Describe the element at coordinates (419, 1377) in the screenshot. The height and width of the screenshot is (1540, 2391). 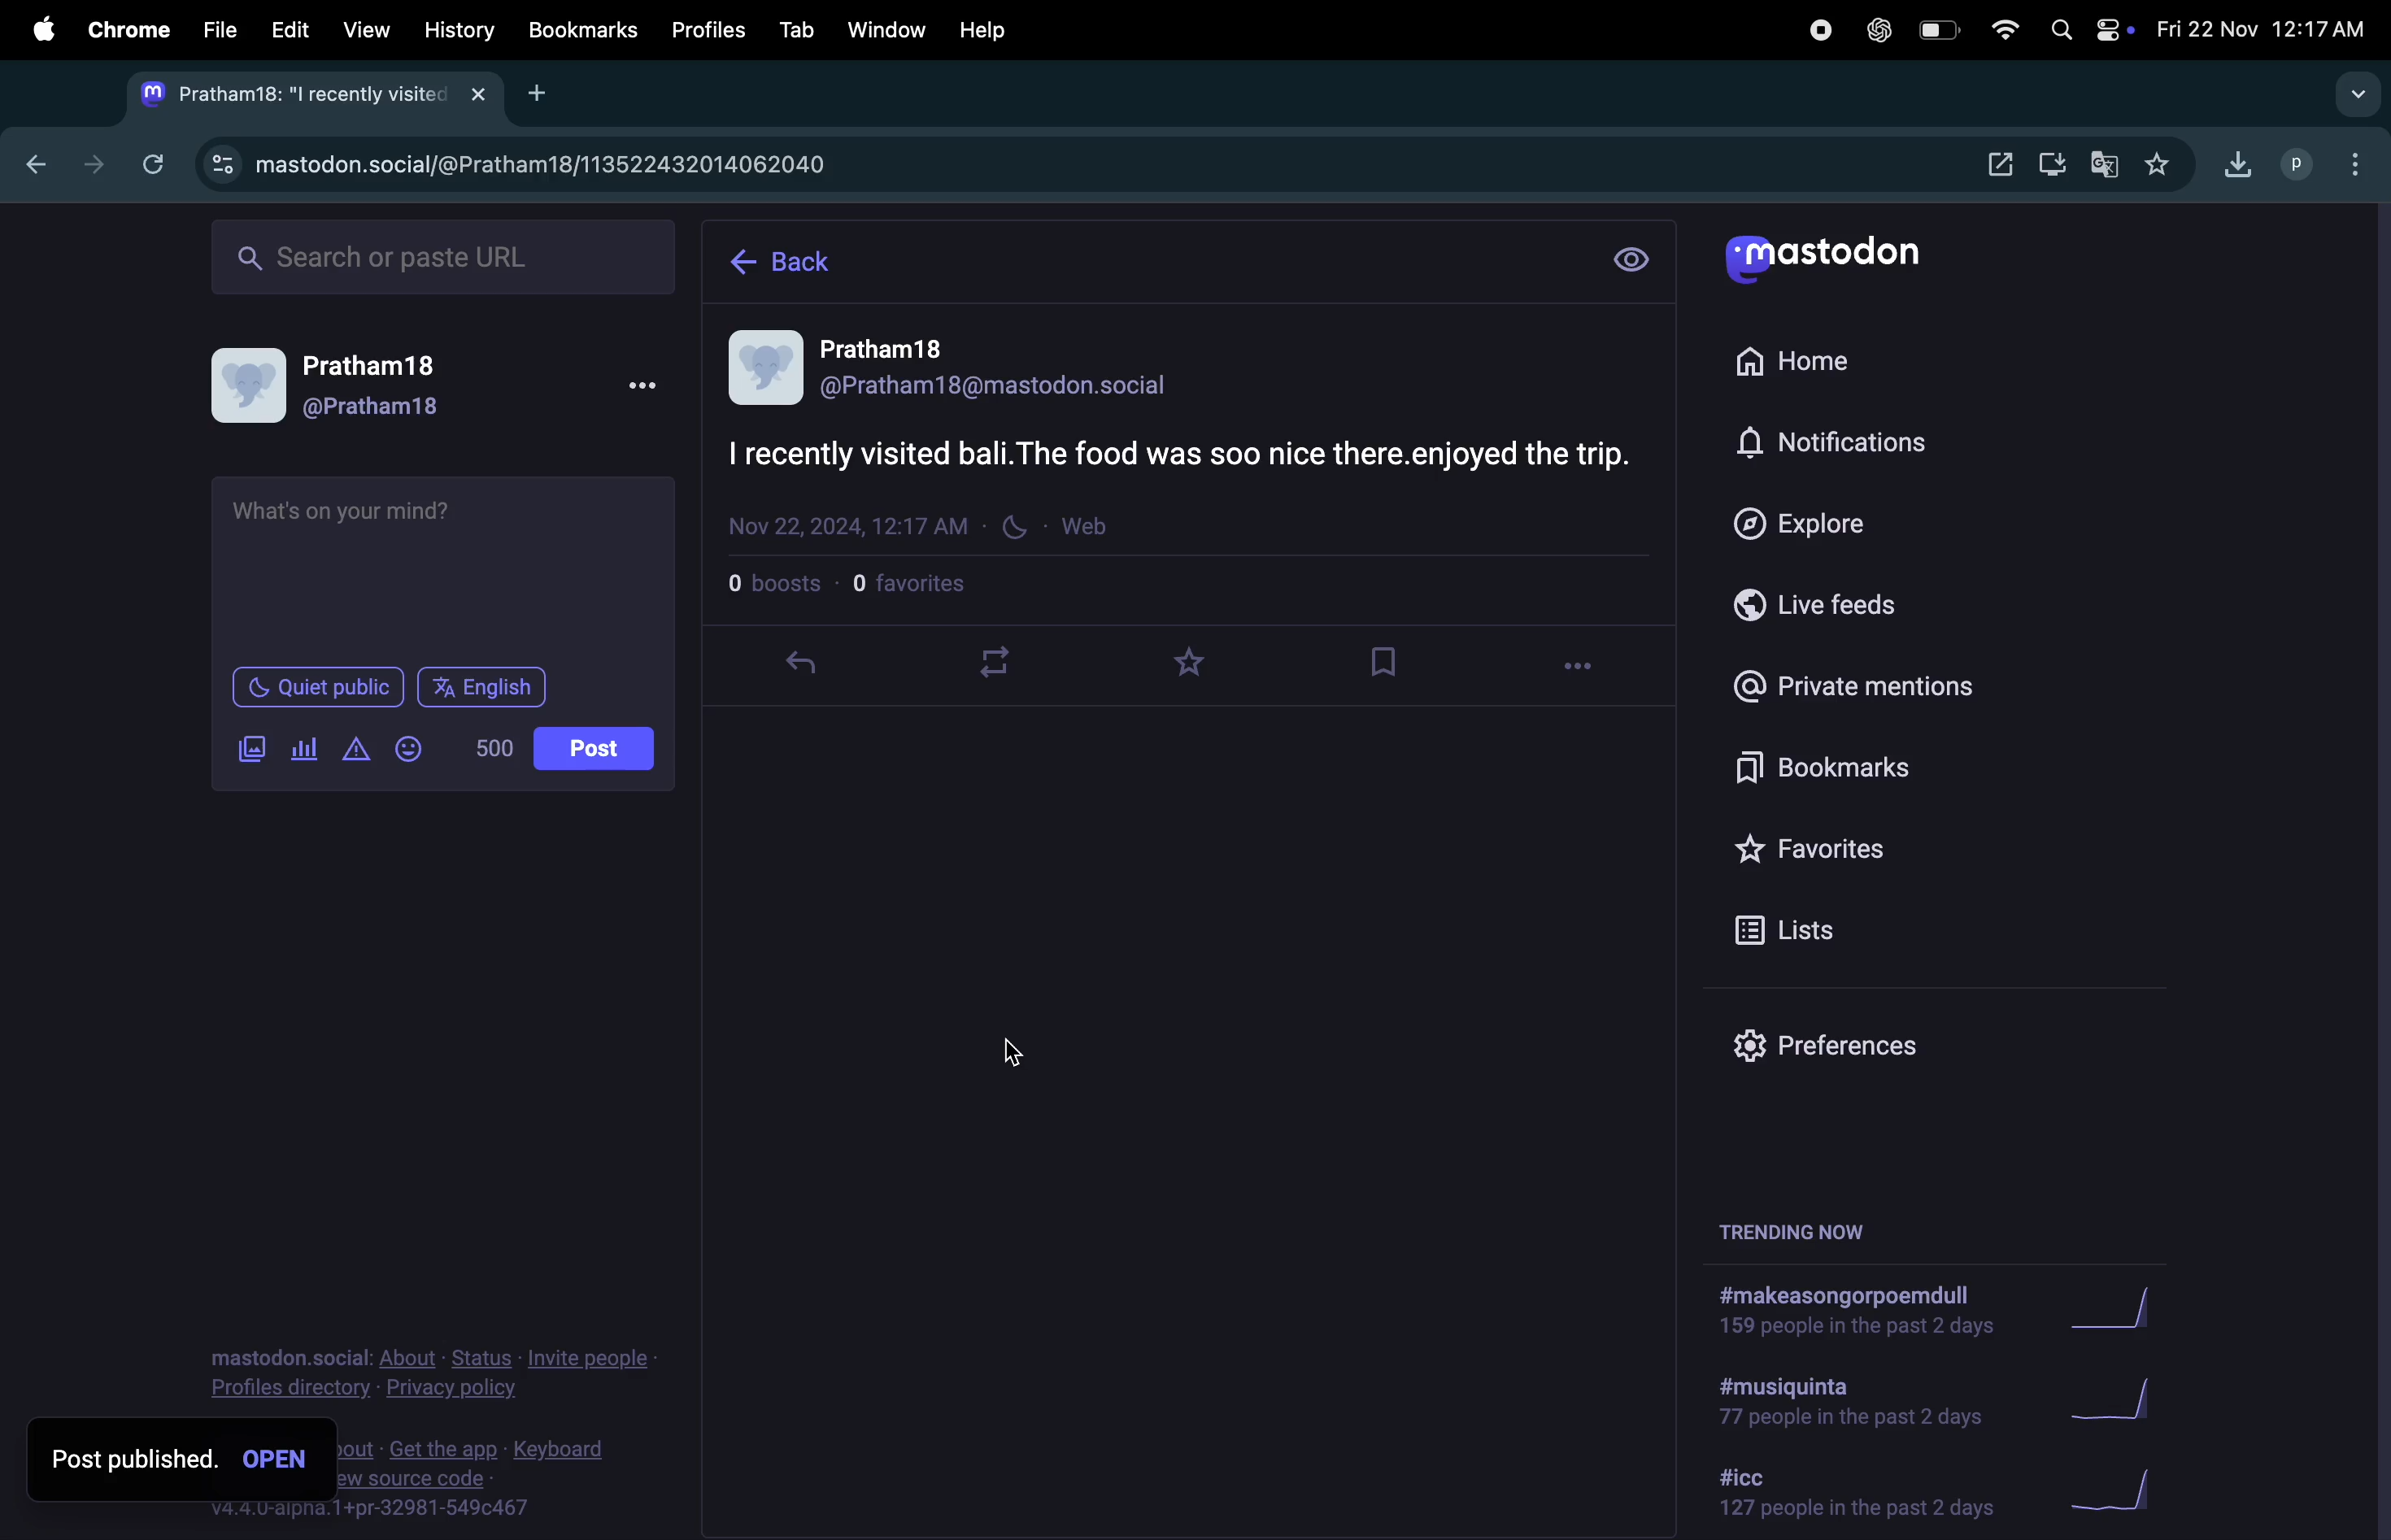
I see `privacy policy` at that location.